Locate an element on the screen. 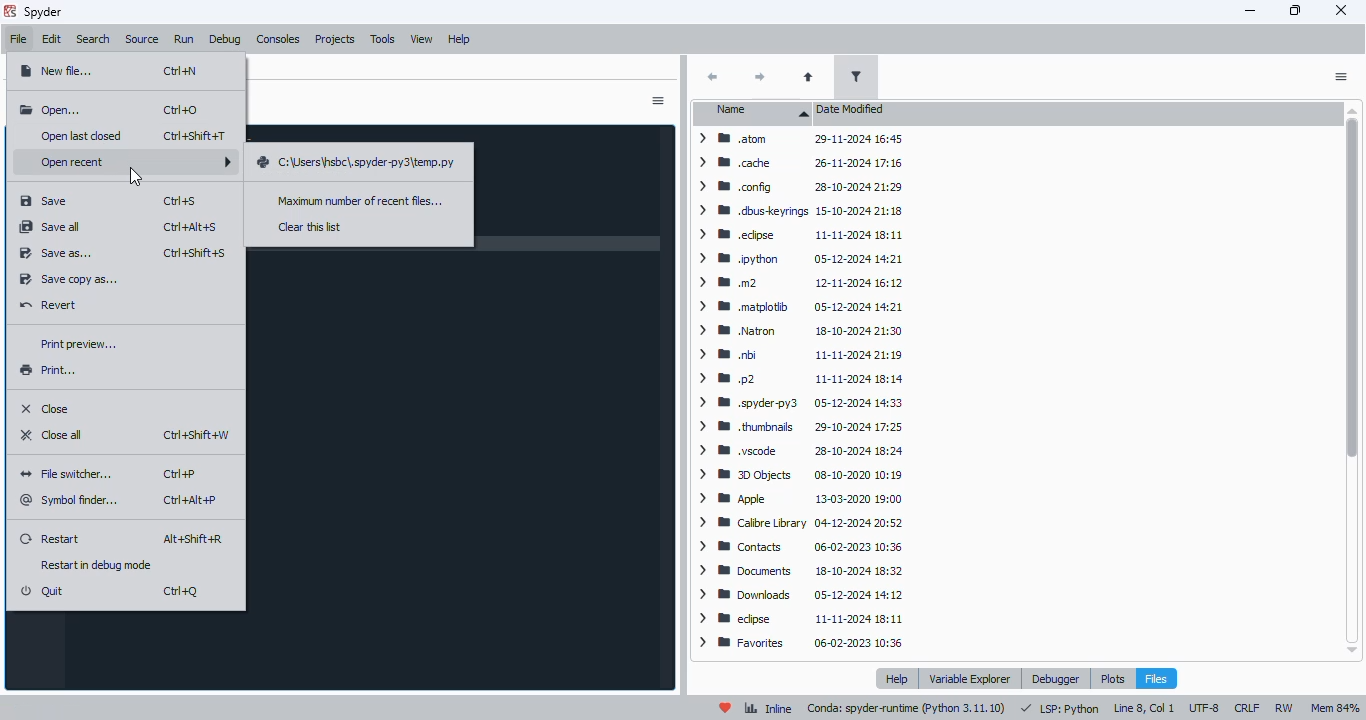  cursor is located at coordinates (136, 177).